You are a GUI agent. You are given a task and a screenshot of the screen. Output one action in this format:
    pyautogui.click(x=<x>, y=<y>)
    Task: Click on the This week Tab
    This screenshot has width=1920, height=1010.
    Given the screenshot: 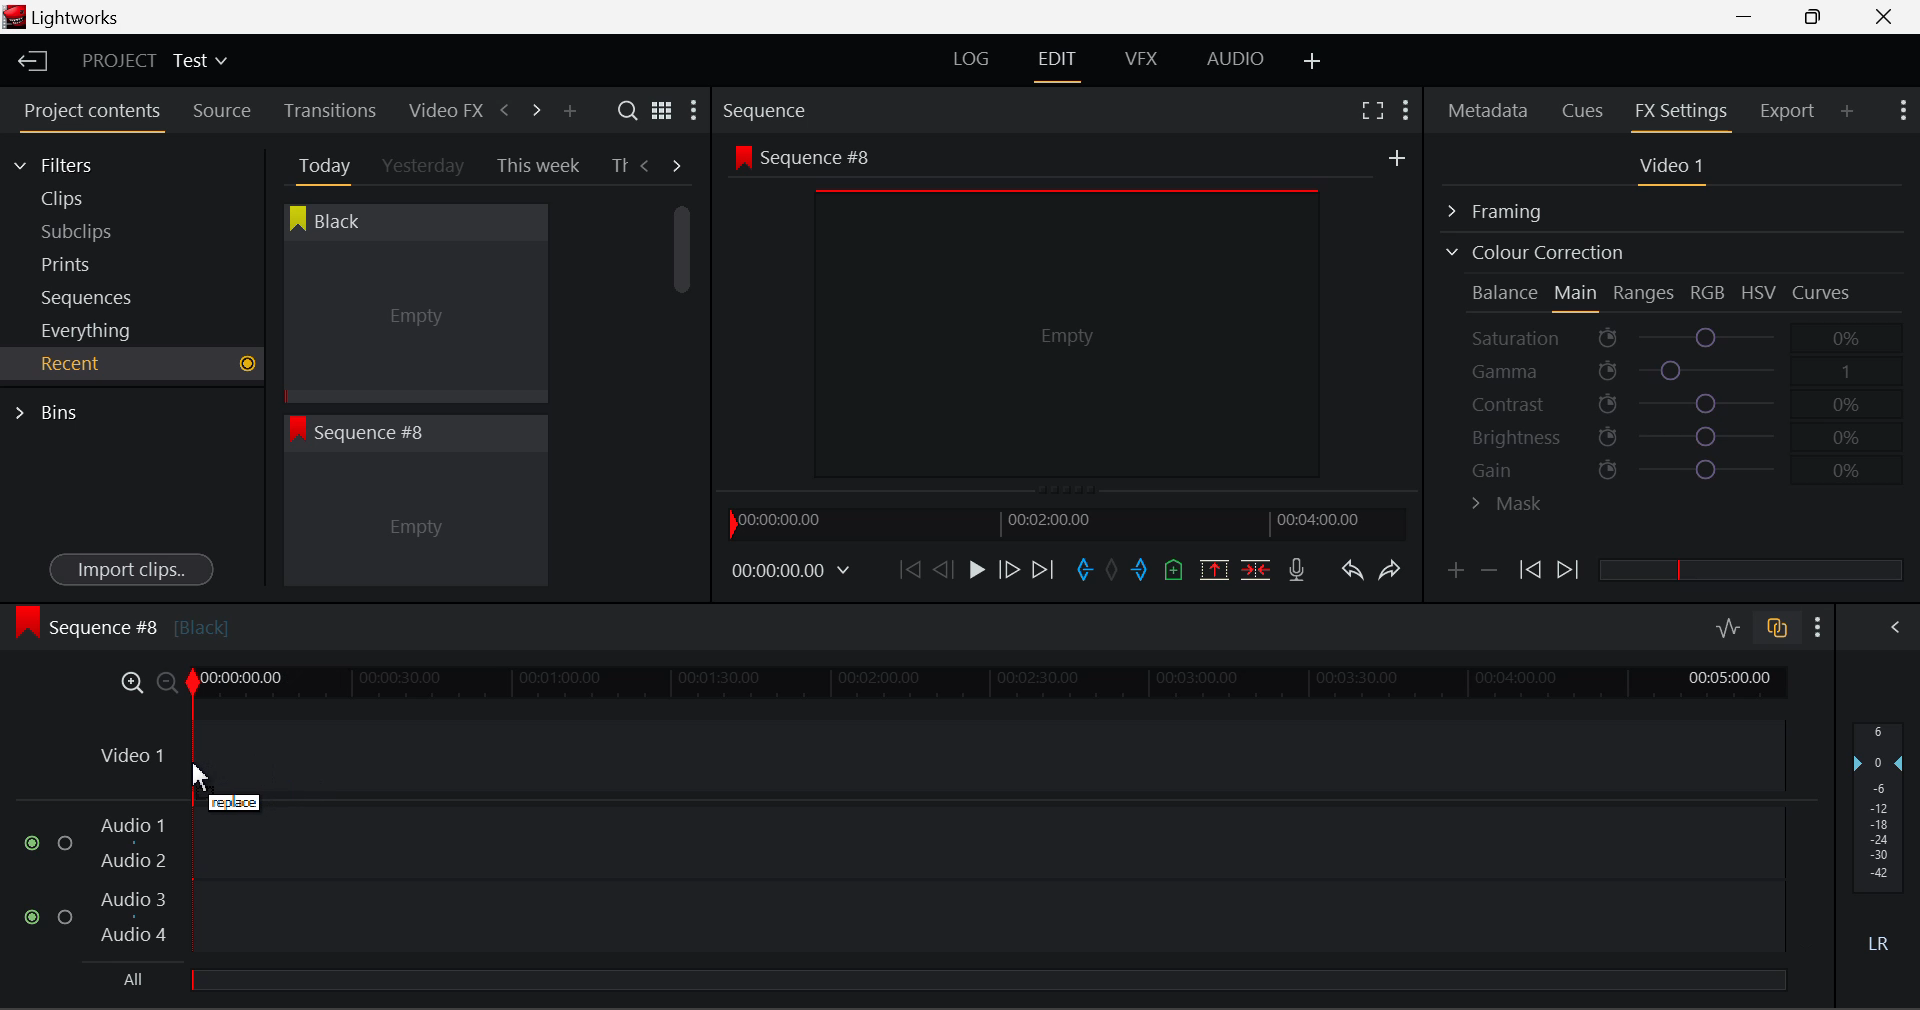 What is the action you would take?
    pyautogui.click(x=536, y=166)
    